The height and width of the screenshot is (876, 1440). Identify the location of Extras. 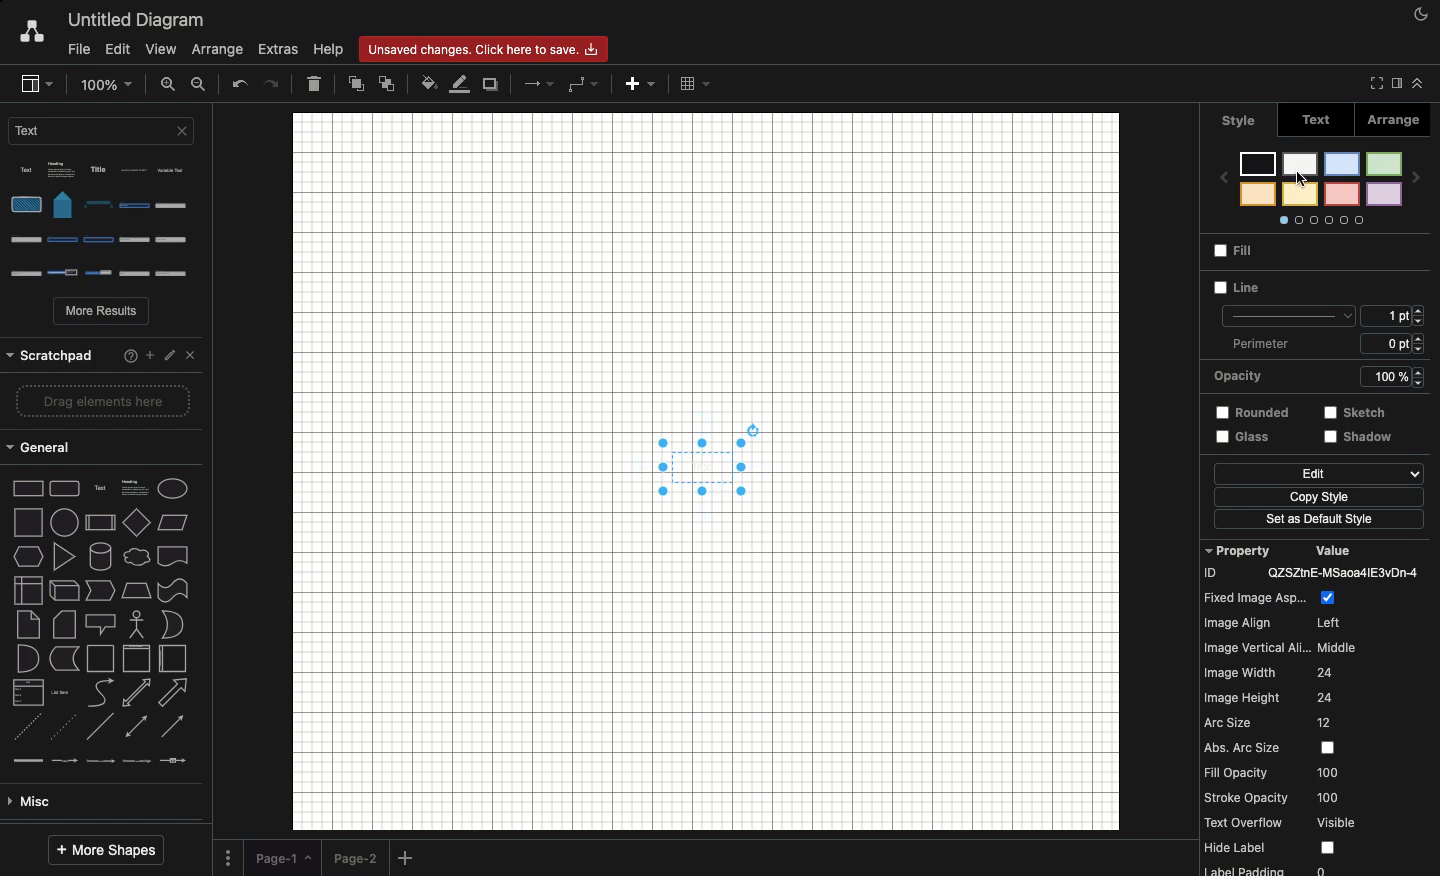
(279, 50).